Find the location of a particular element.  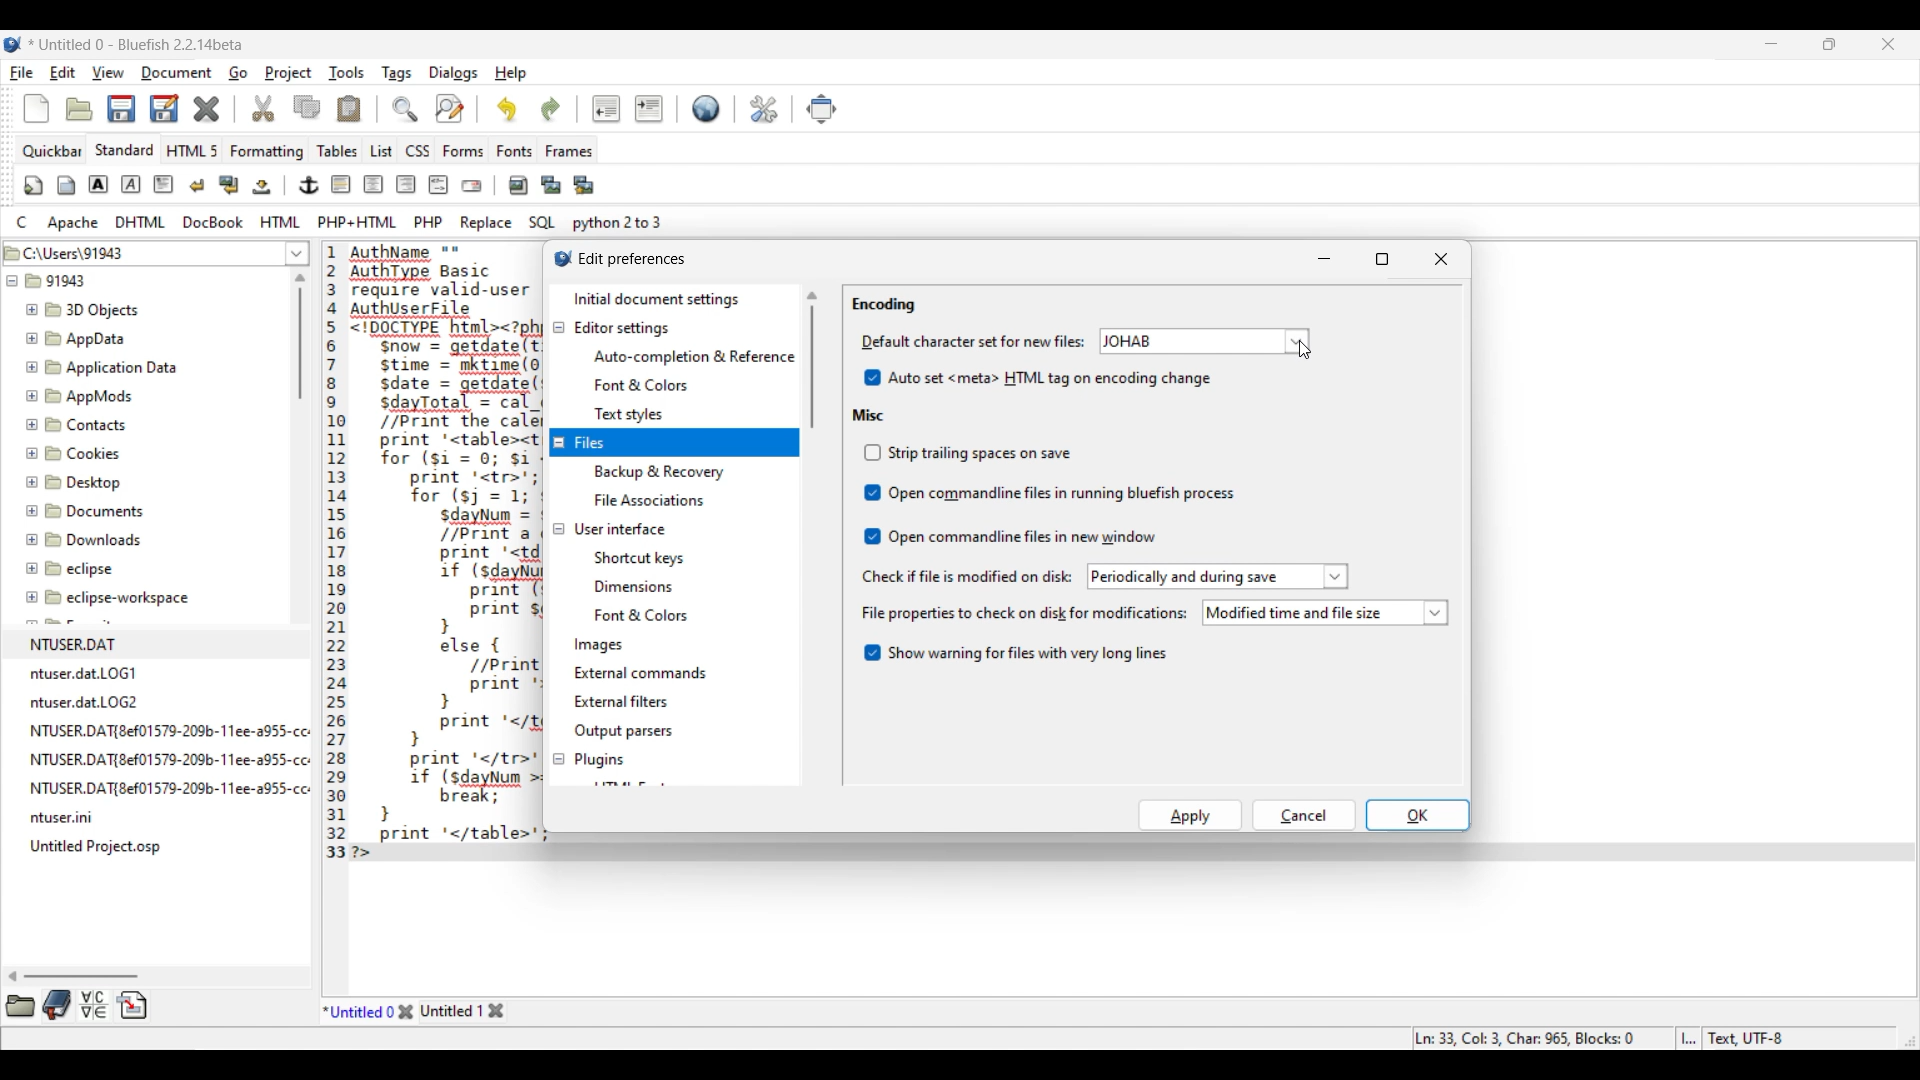

Encoding section is located at coordinates (884, 305).